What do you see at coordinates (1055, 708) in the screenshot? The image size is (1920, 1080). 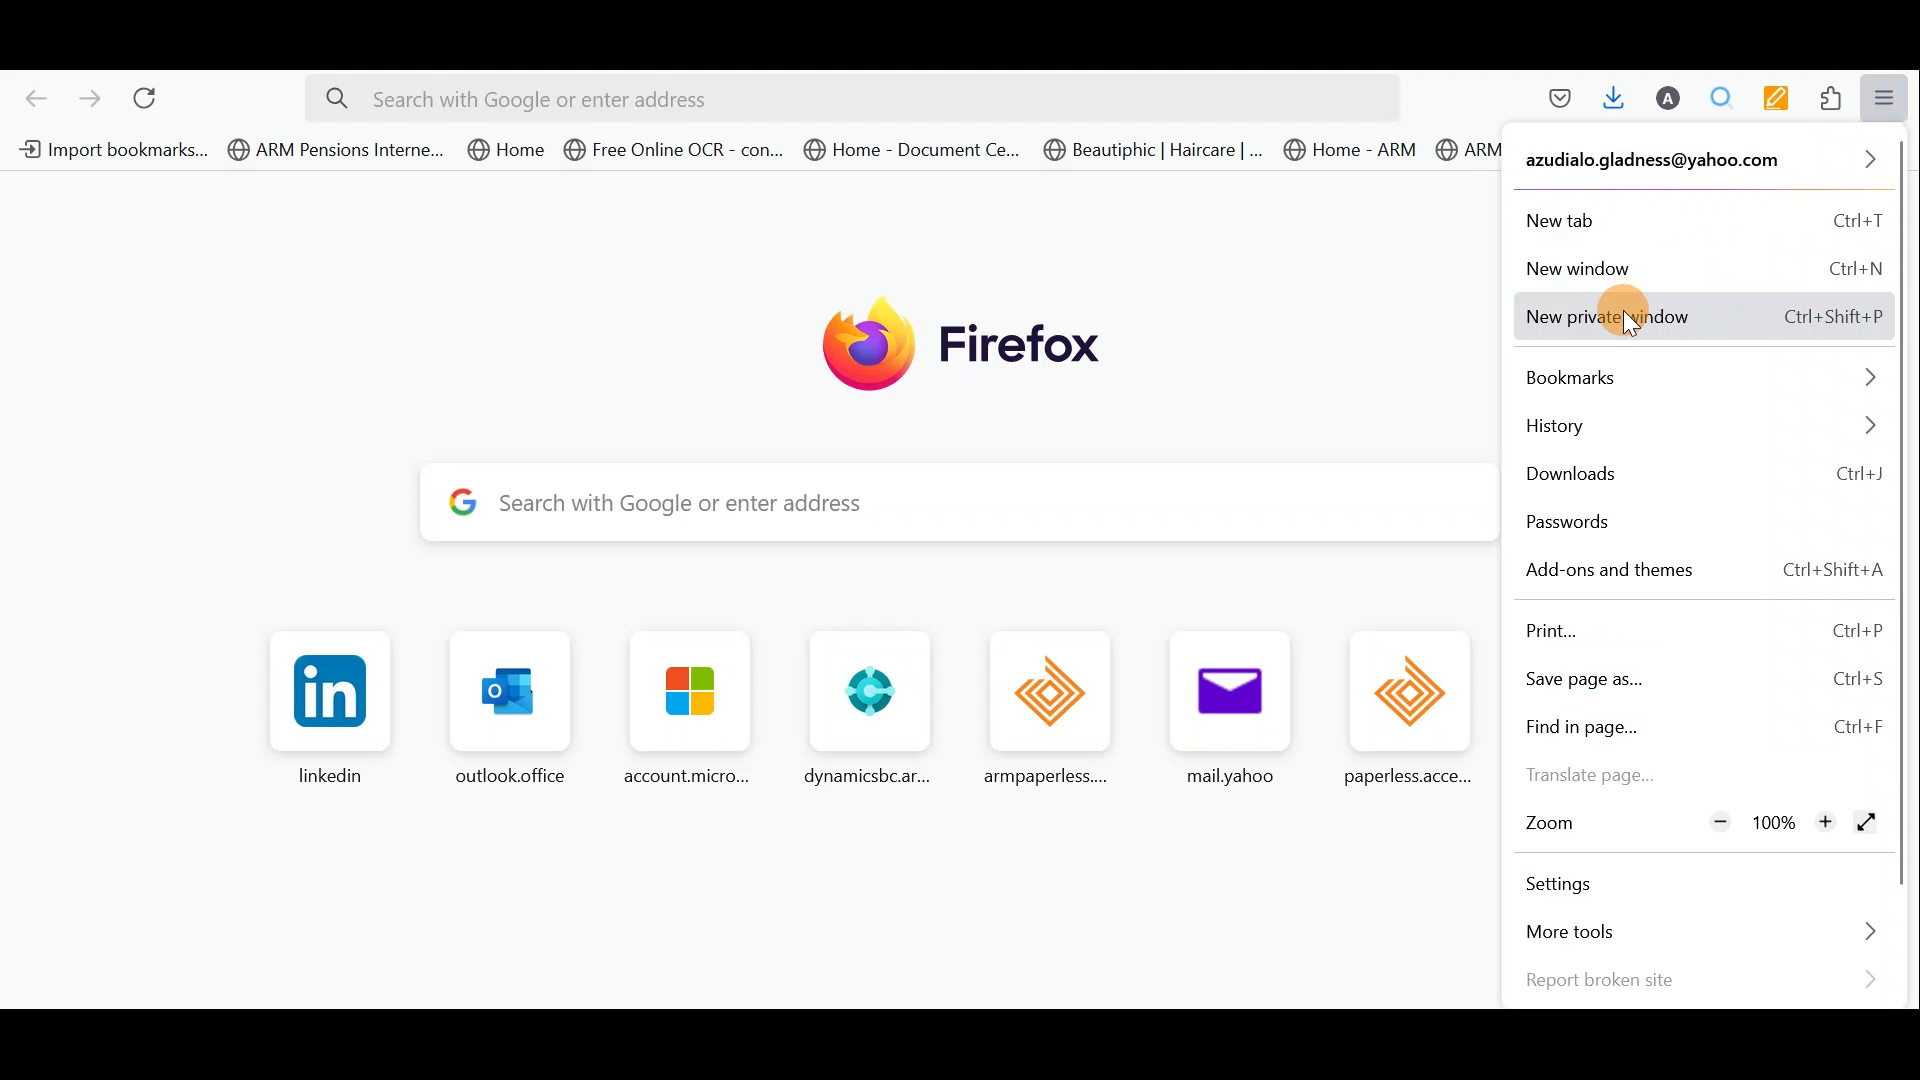 I see `armpaperless....` at bounding box center [1055, 708].